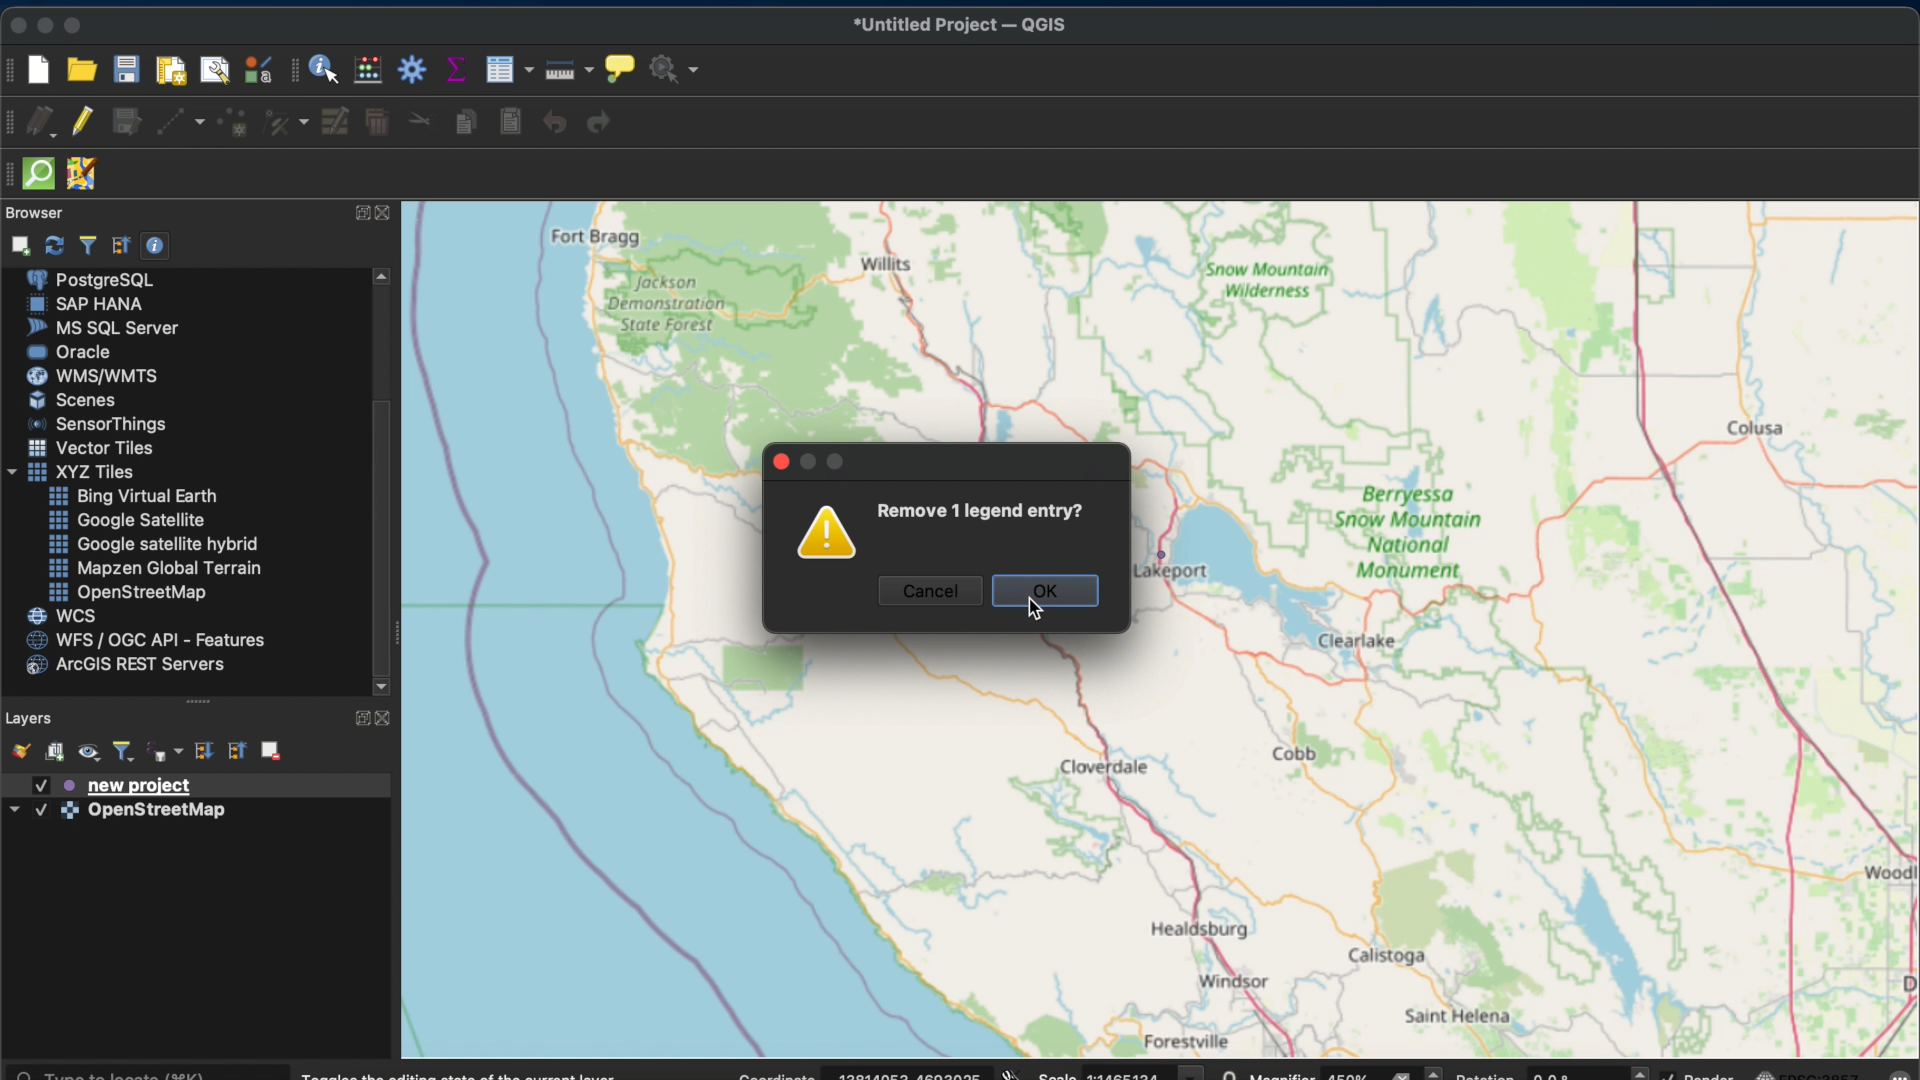  Describe the element at coordinates (47, 25) in the screenshot. I see `minimize` at that location.